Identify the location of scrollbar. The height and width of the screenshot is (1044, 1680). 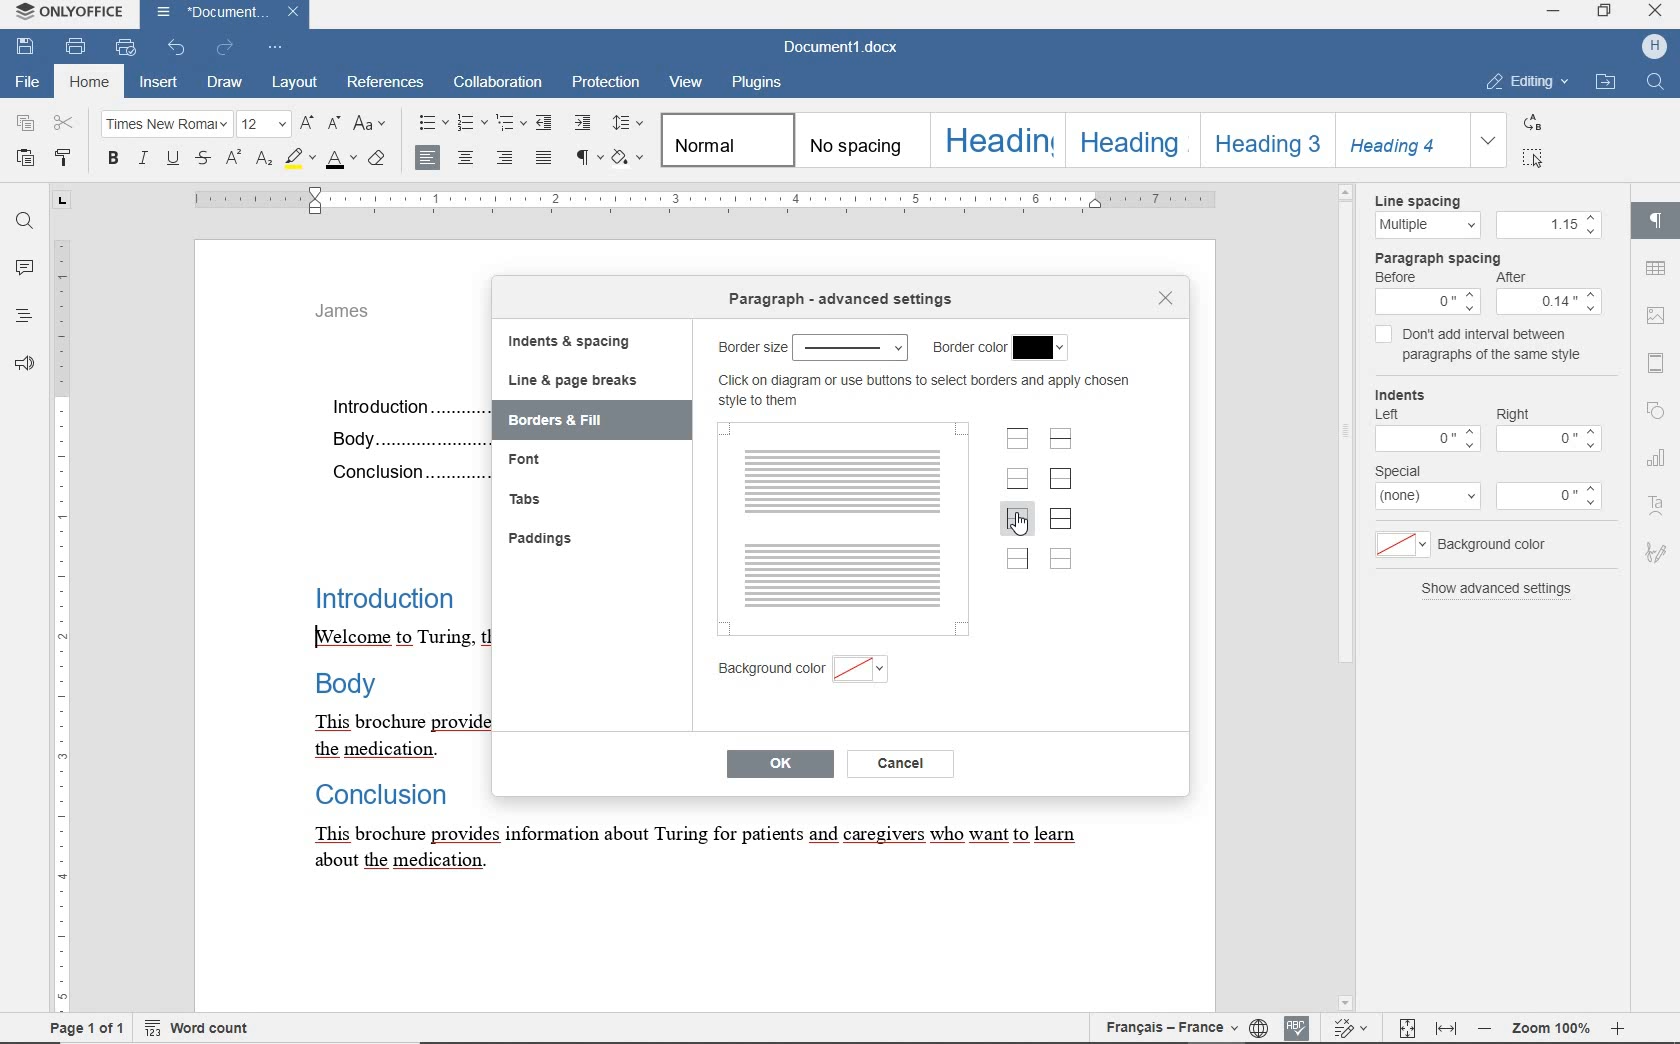
(1621, 595).